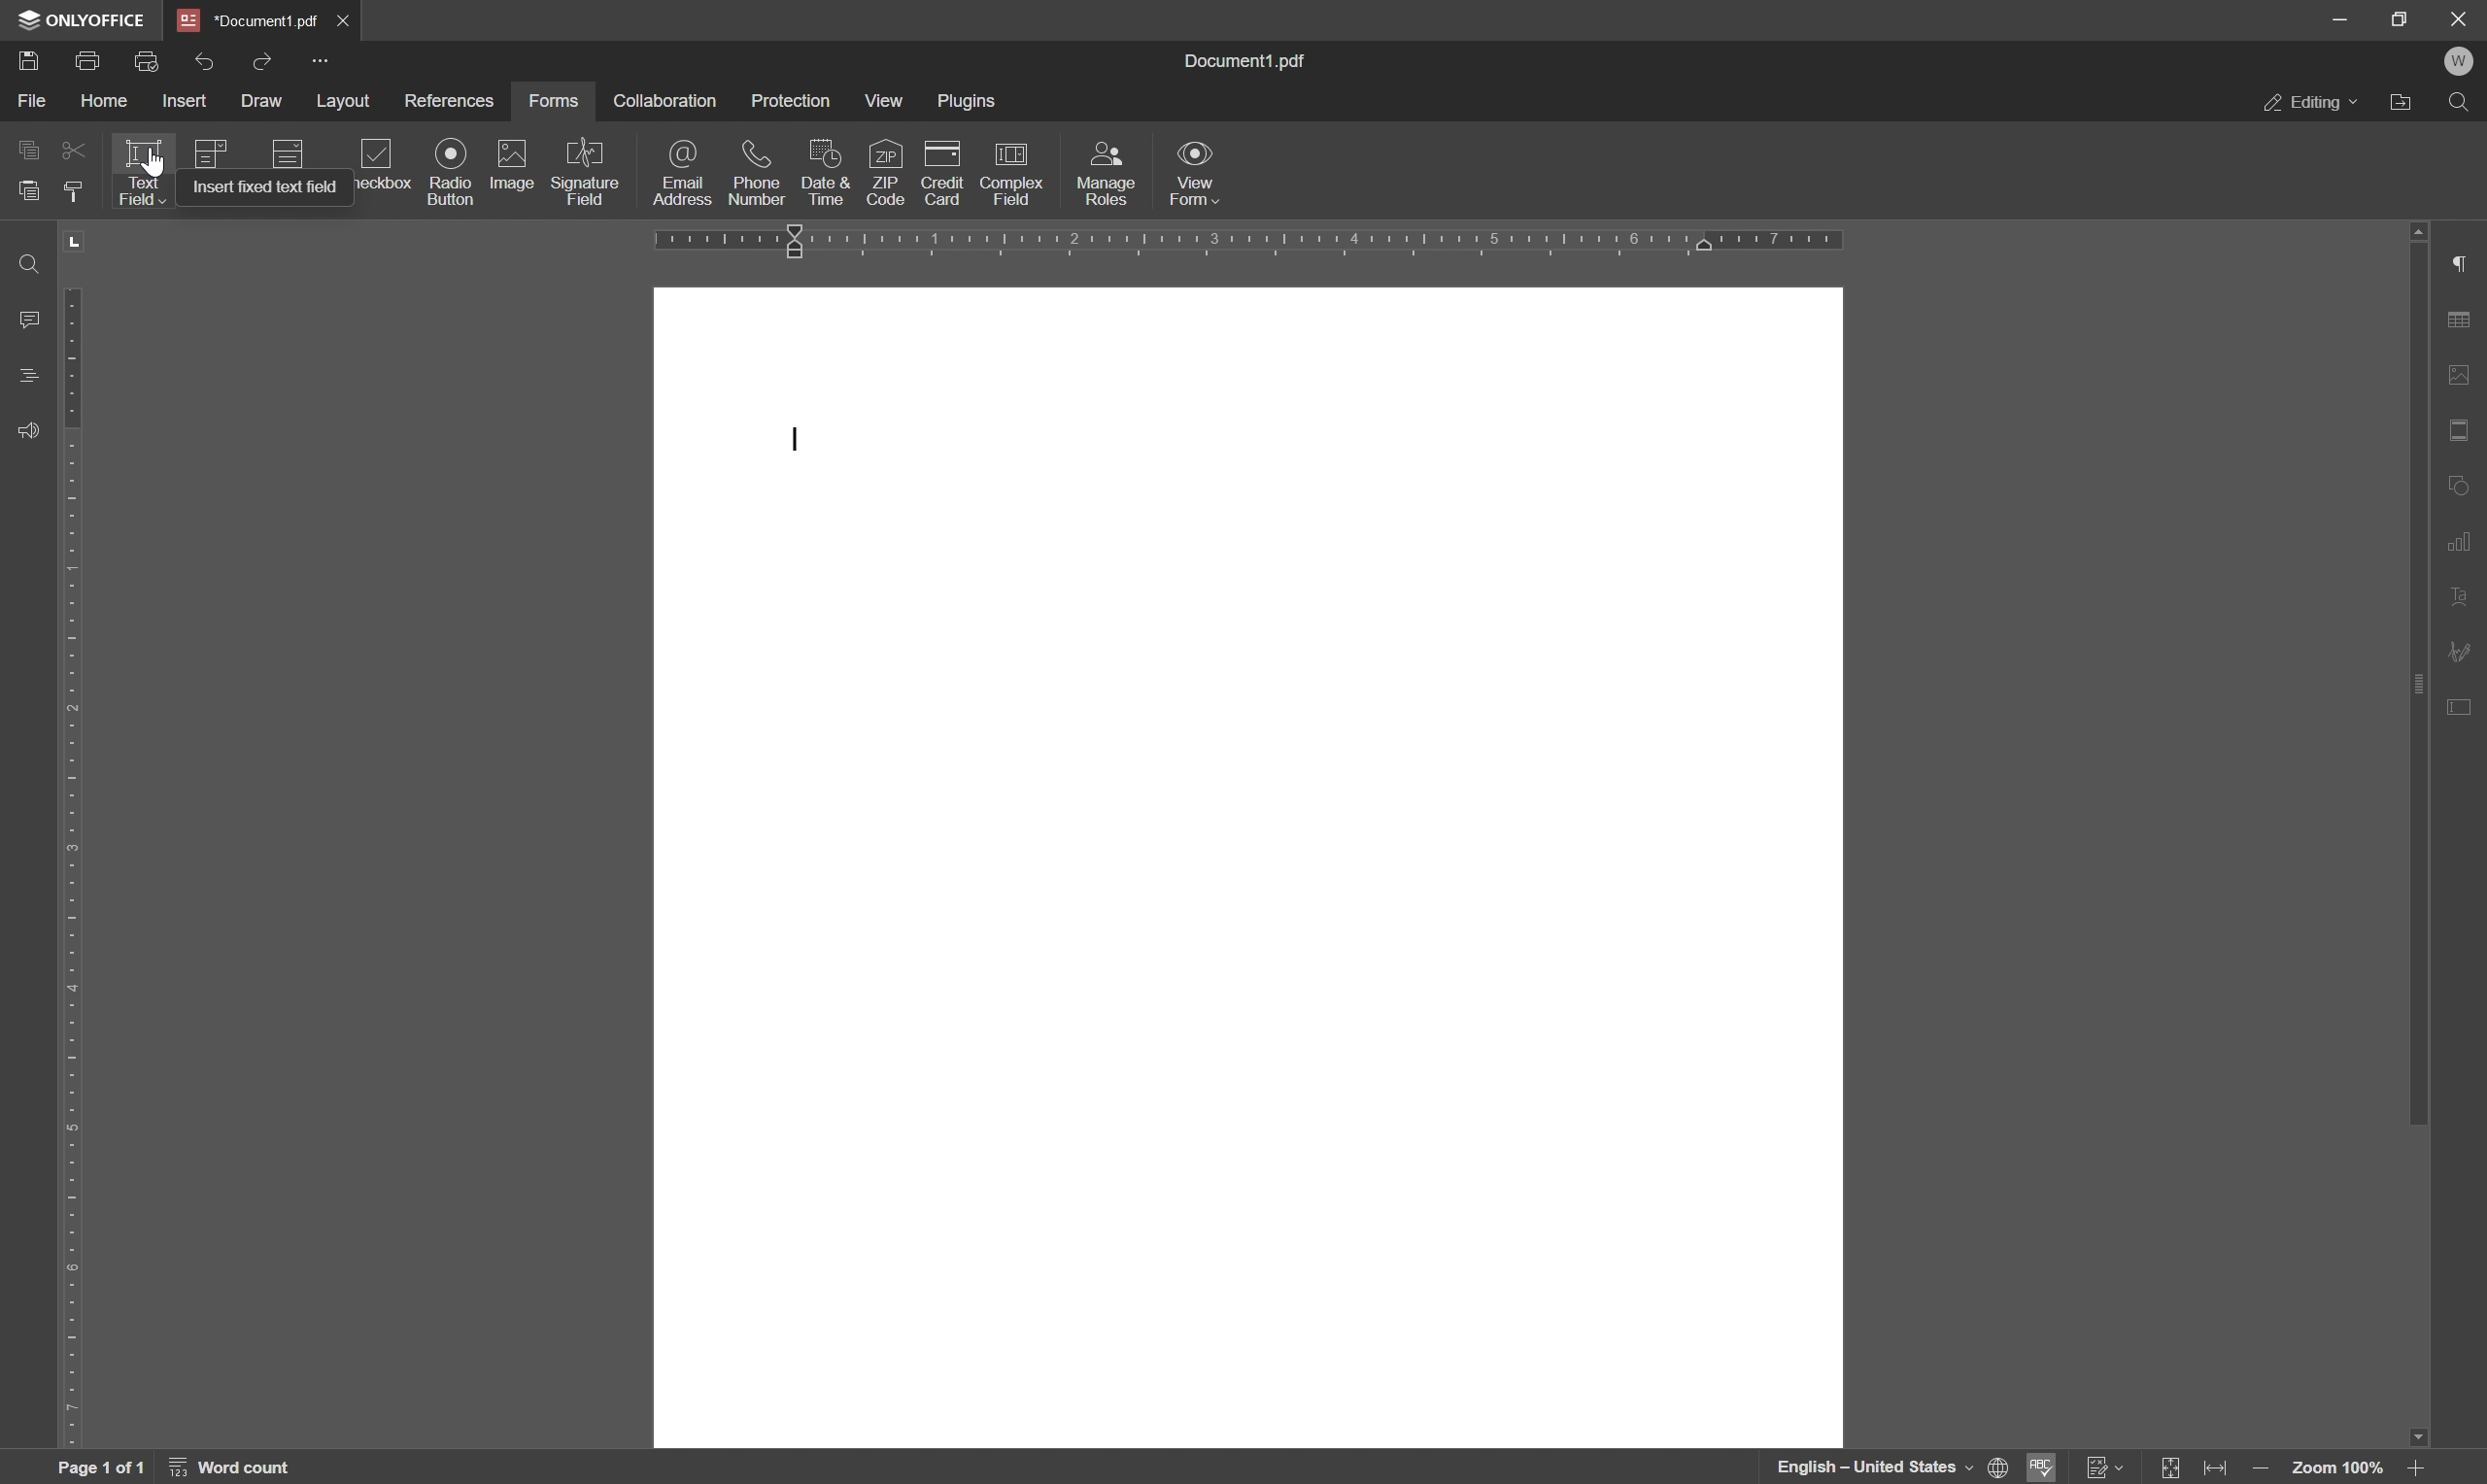 The image size is (2487, 1484). Describe the element at coordinates (2459, 21) in the screenshot. I see `close` at that location.